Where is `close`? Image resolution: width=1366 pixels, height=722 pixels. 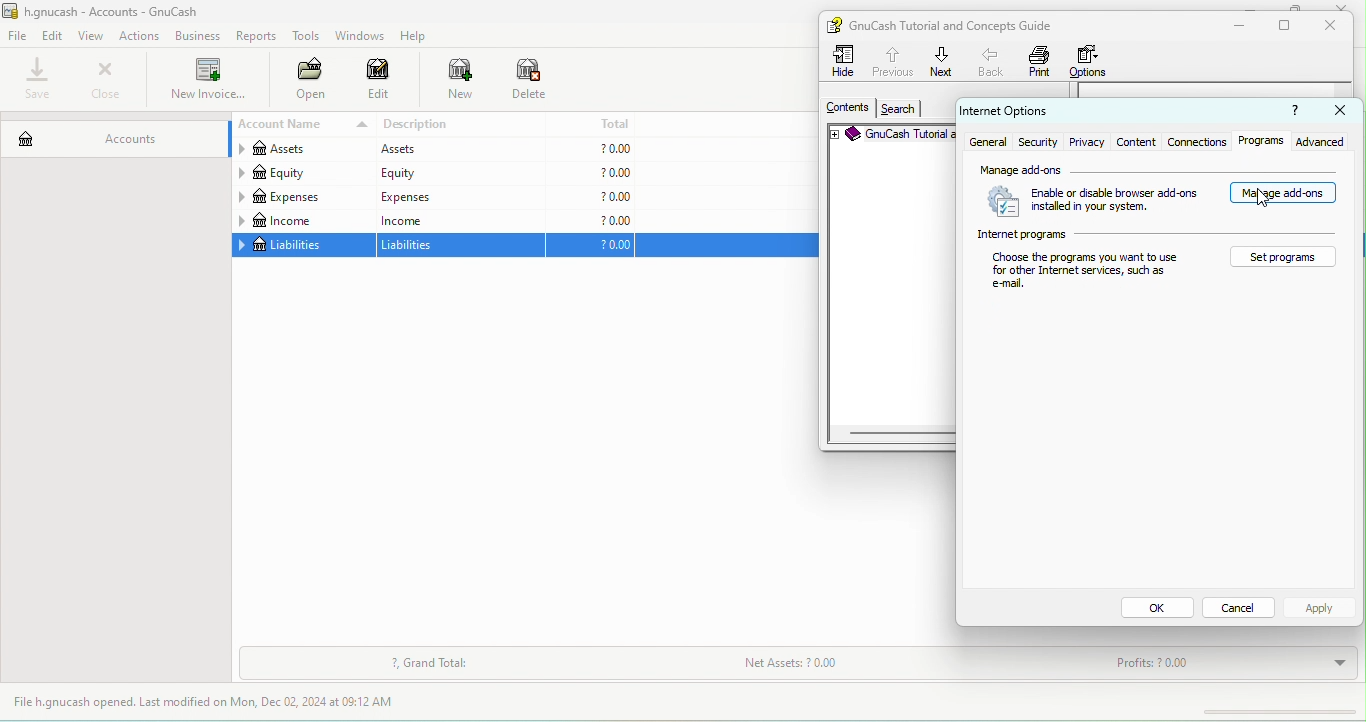
close is located at coordinates (1347, 6).